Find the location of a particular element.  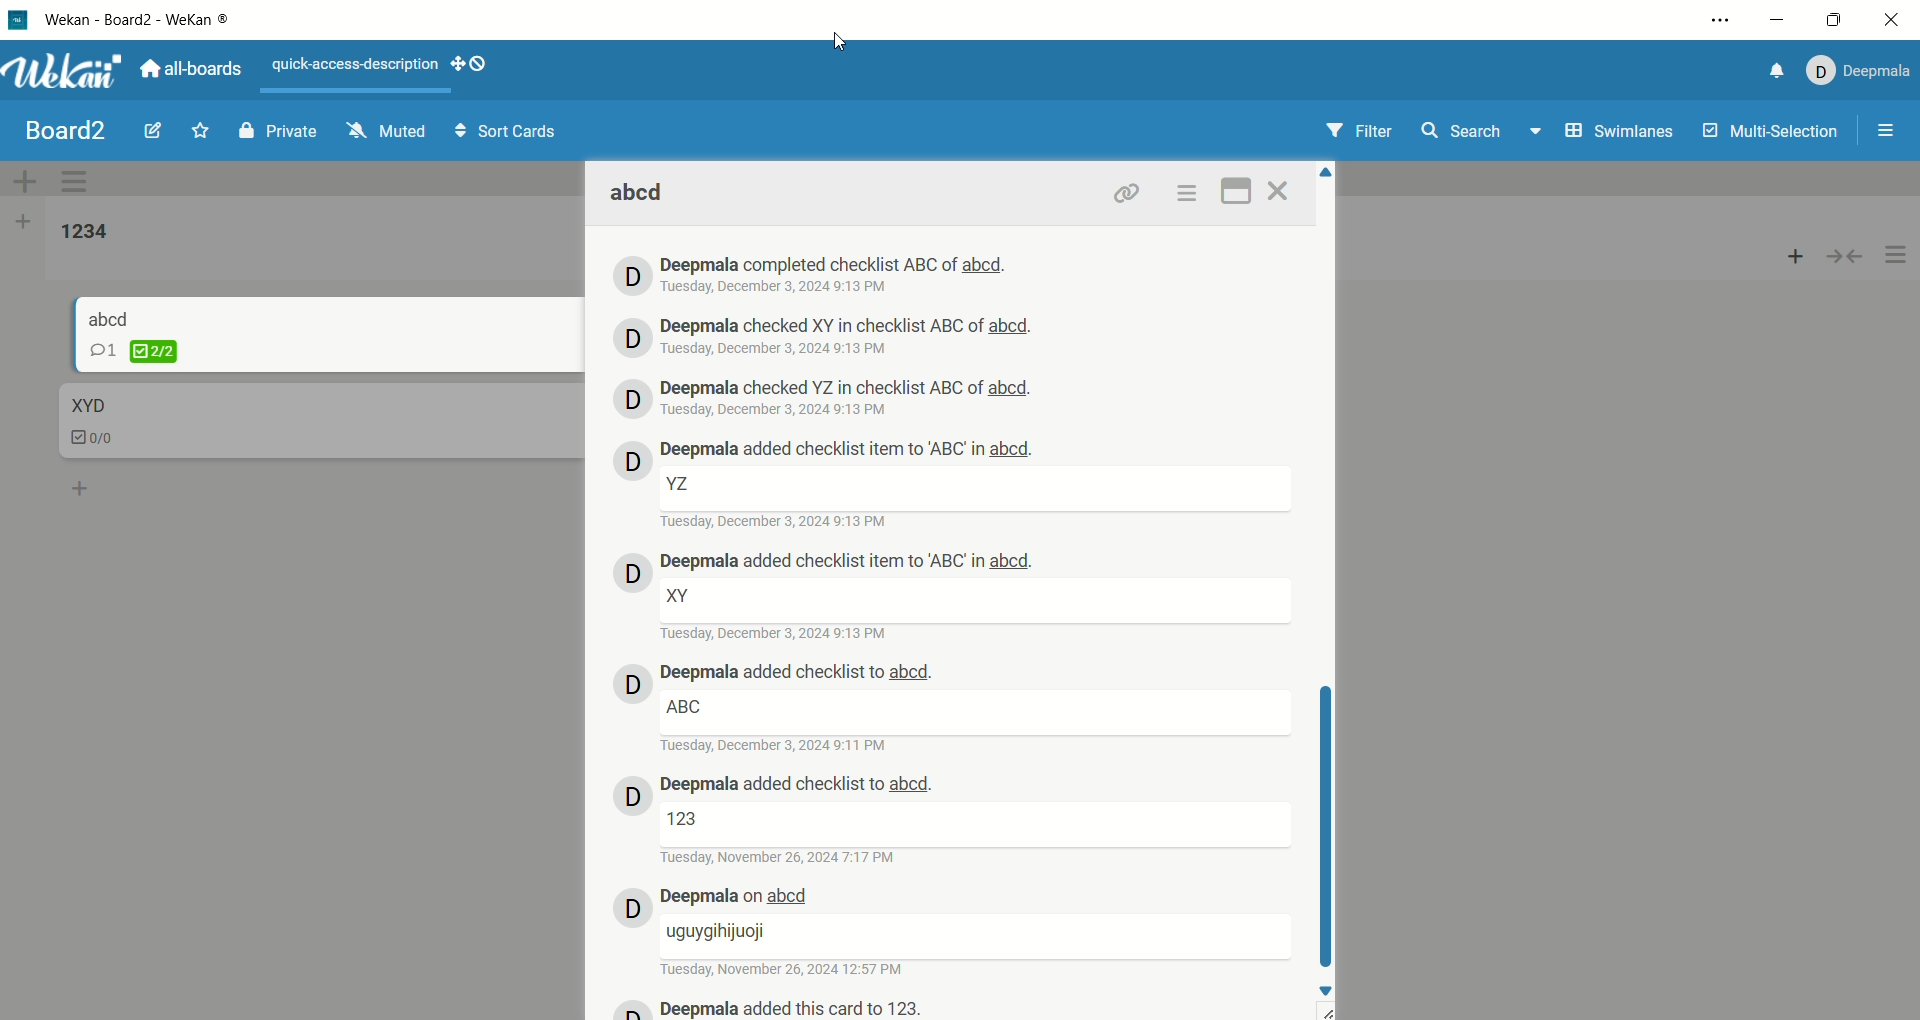

cursor is located at coordinates (843, 39).